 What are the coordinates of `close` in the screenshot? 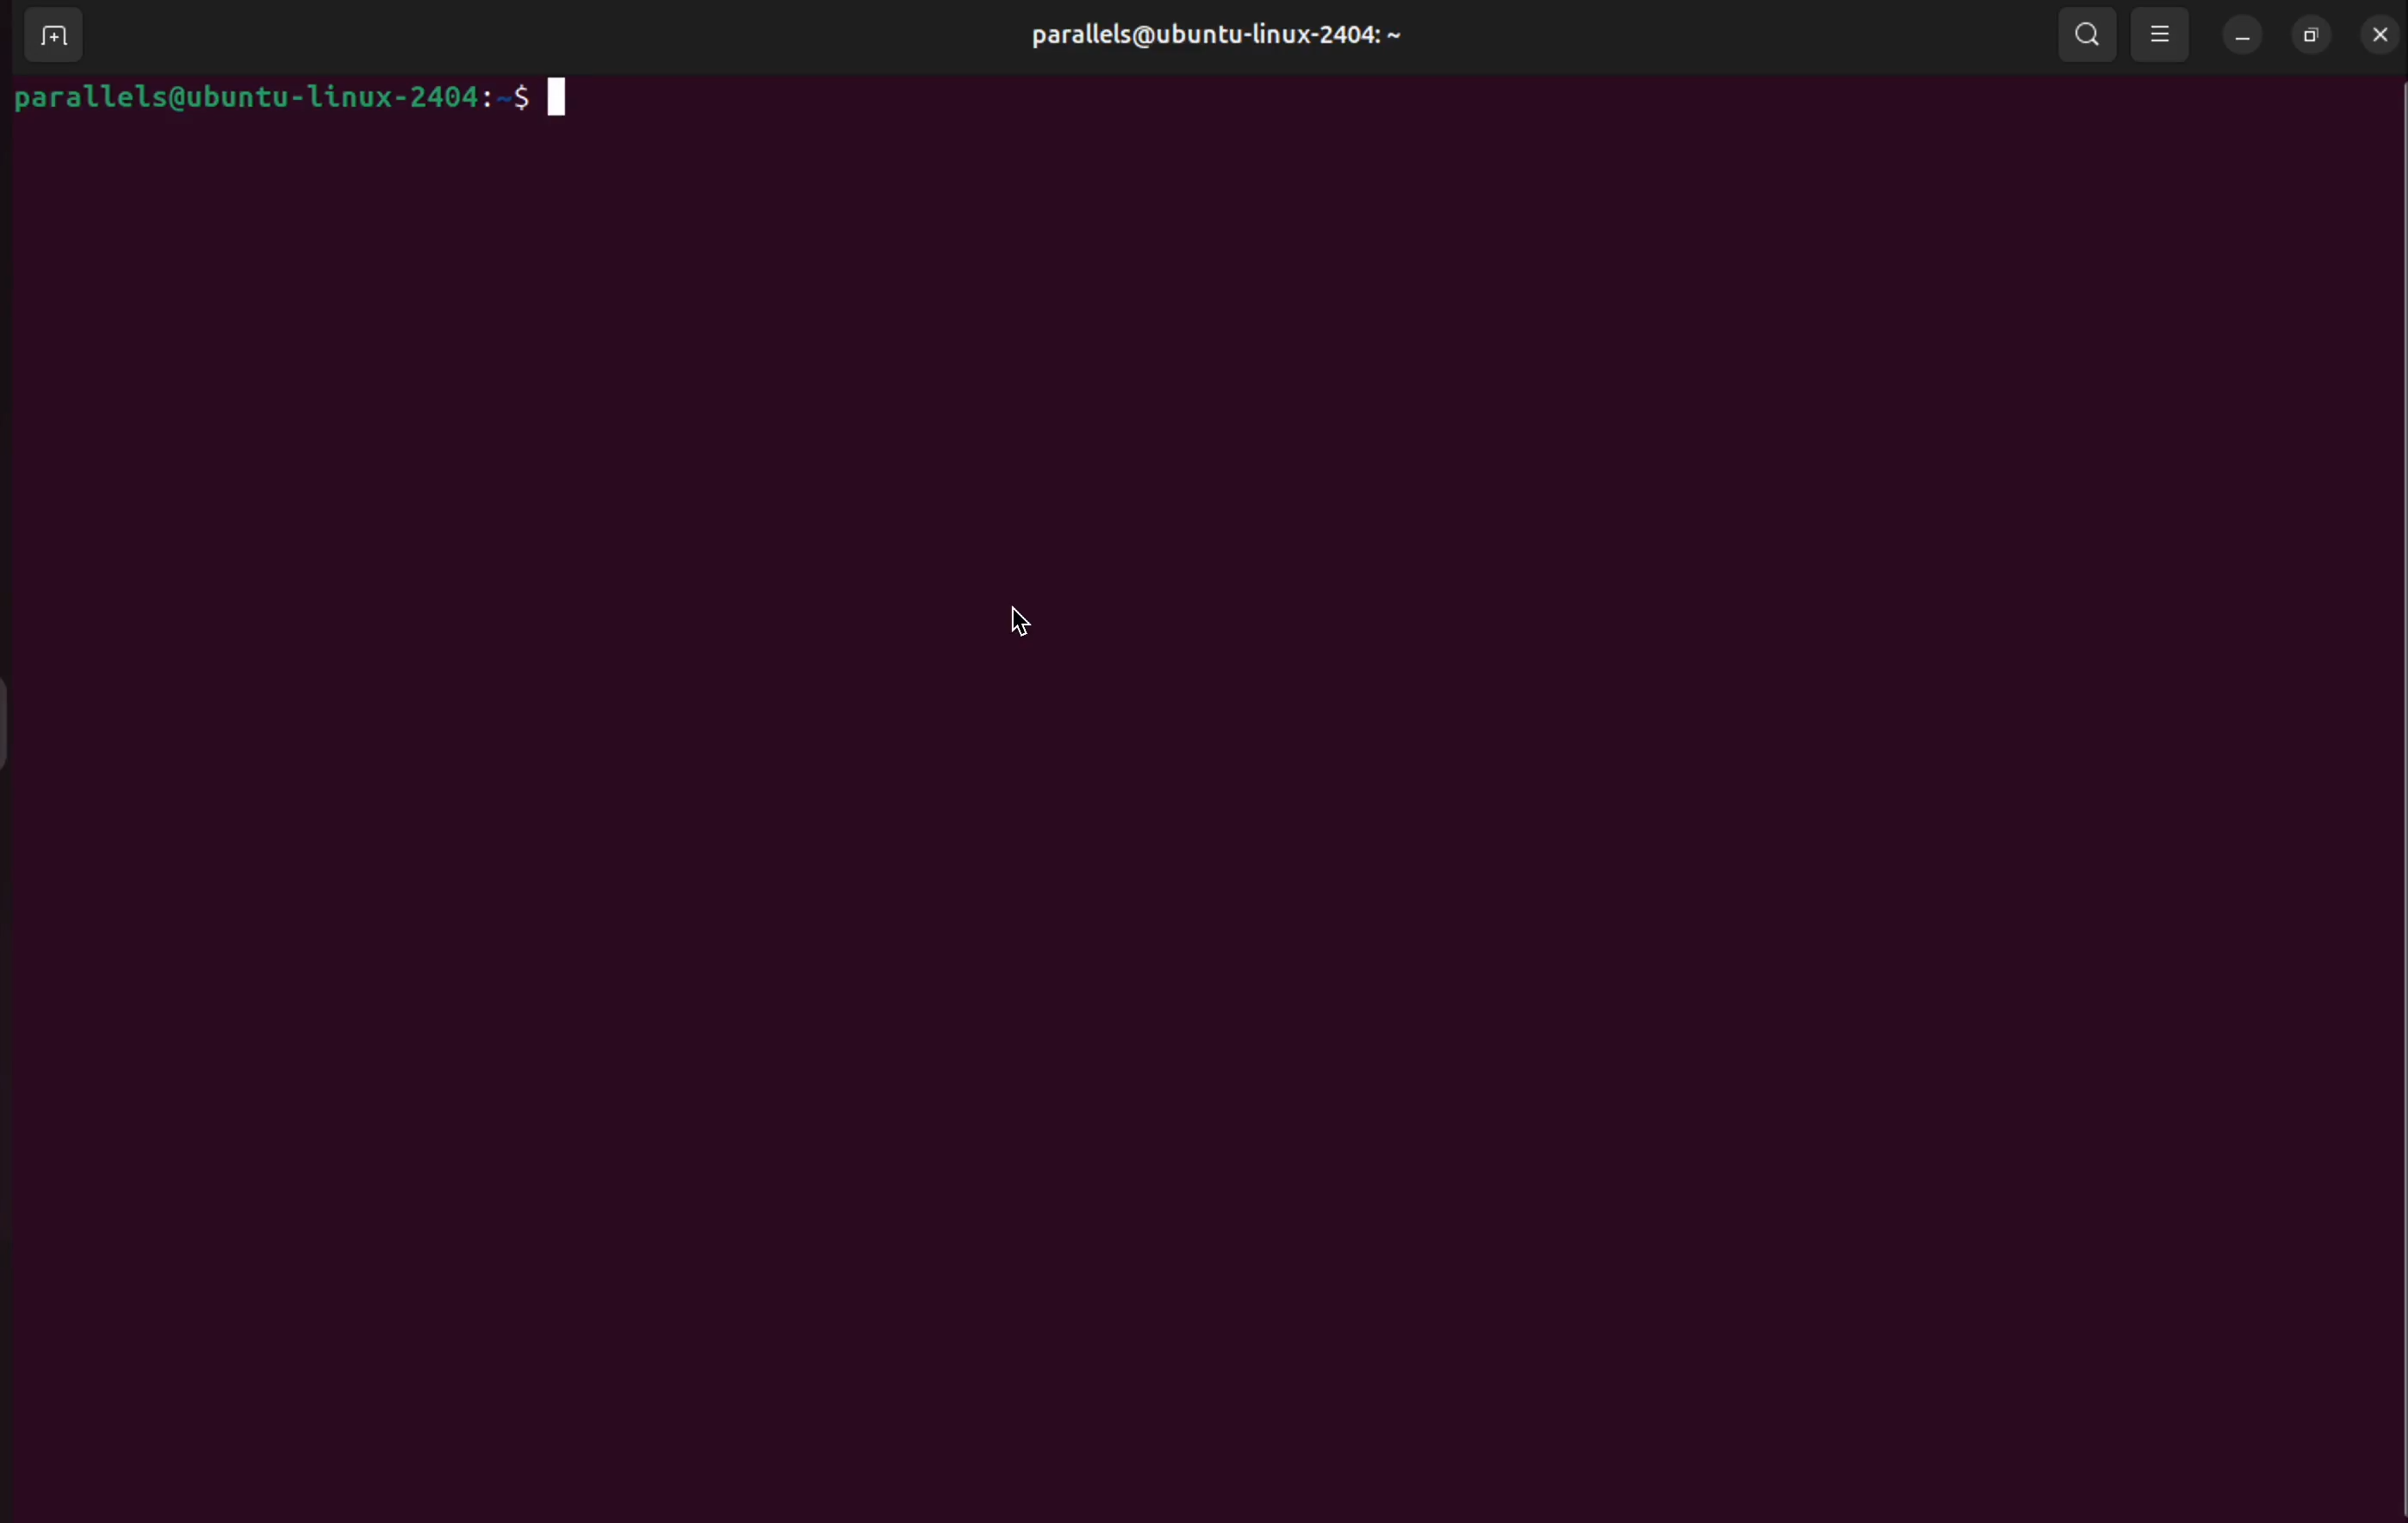 It's located at (2375, 35).